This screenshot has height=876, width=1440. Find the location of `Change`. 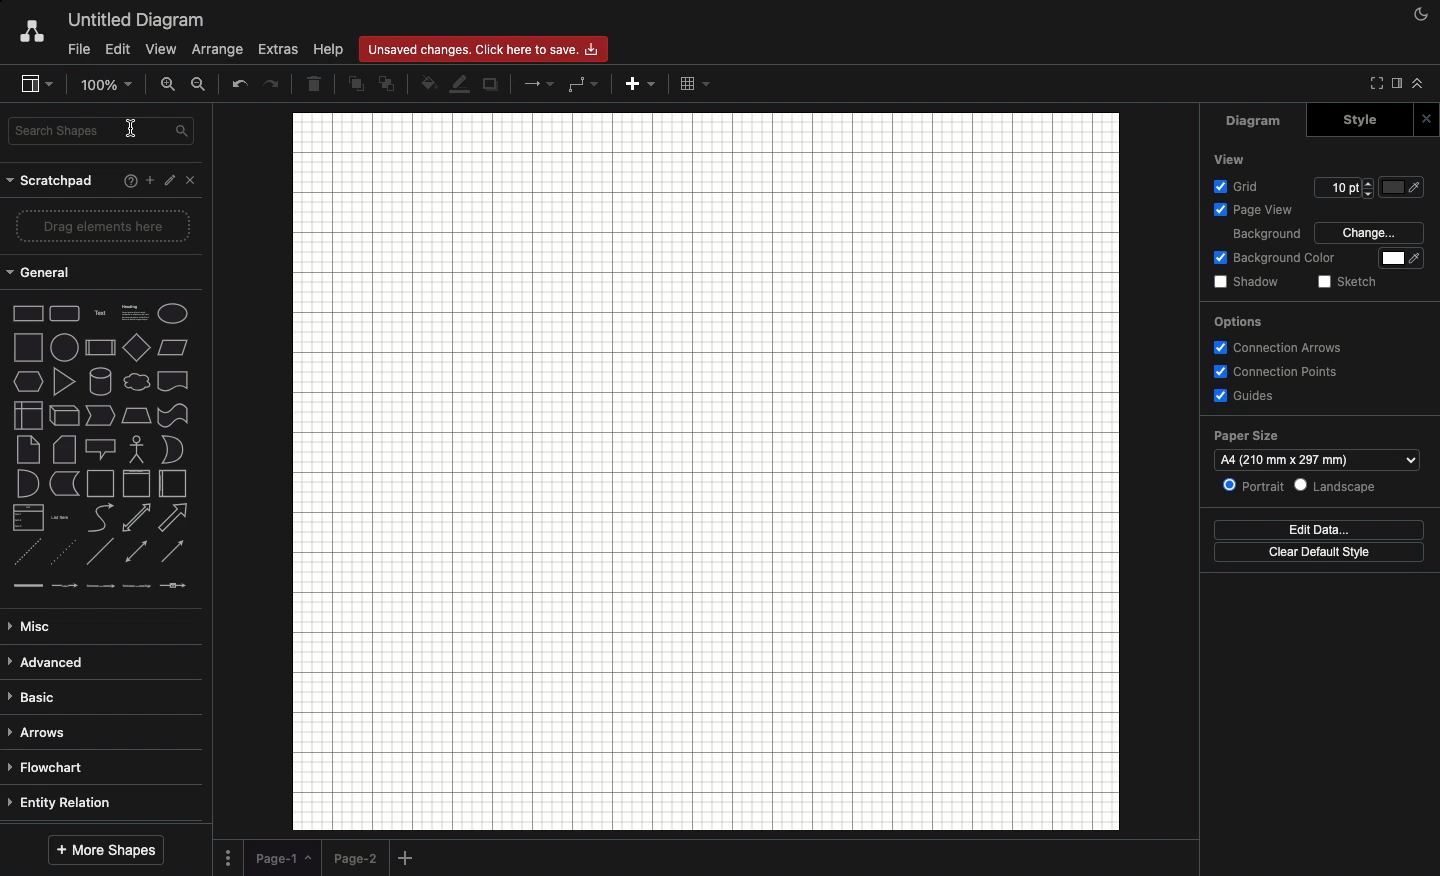

Change is located at coordinates (1373, 233).